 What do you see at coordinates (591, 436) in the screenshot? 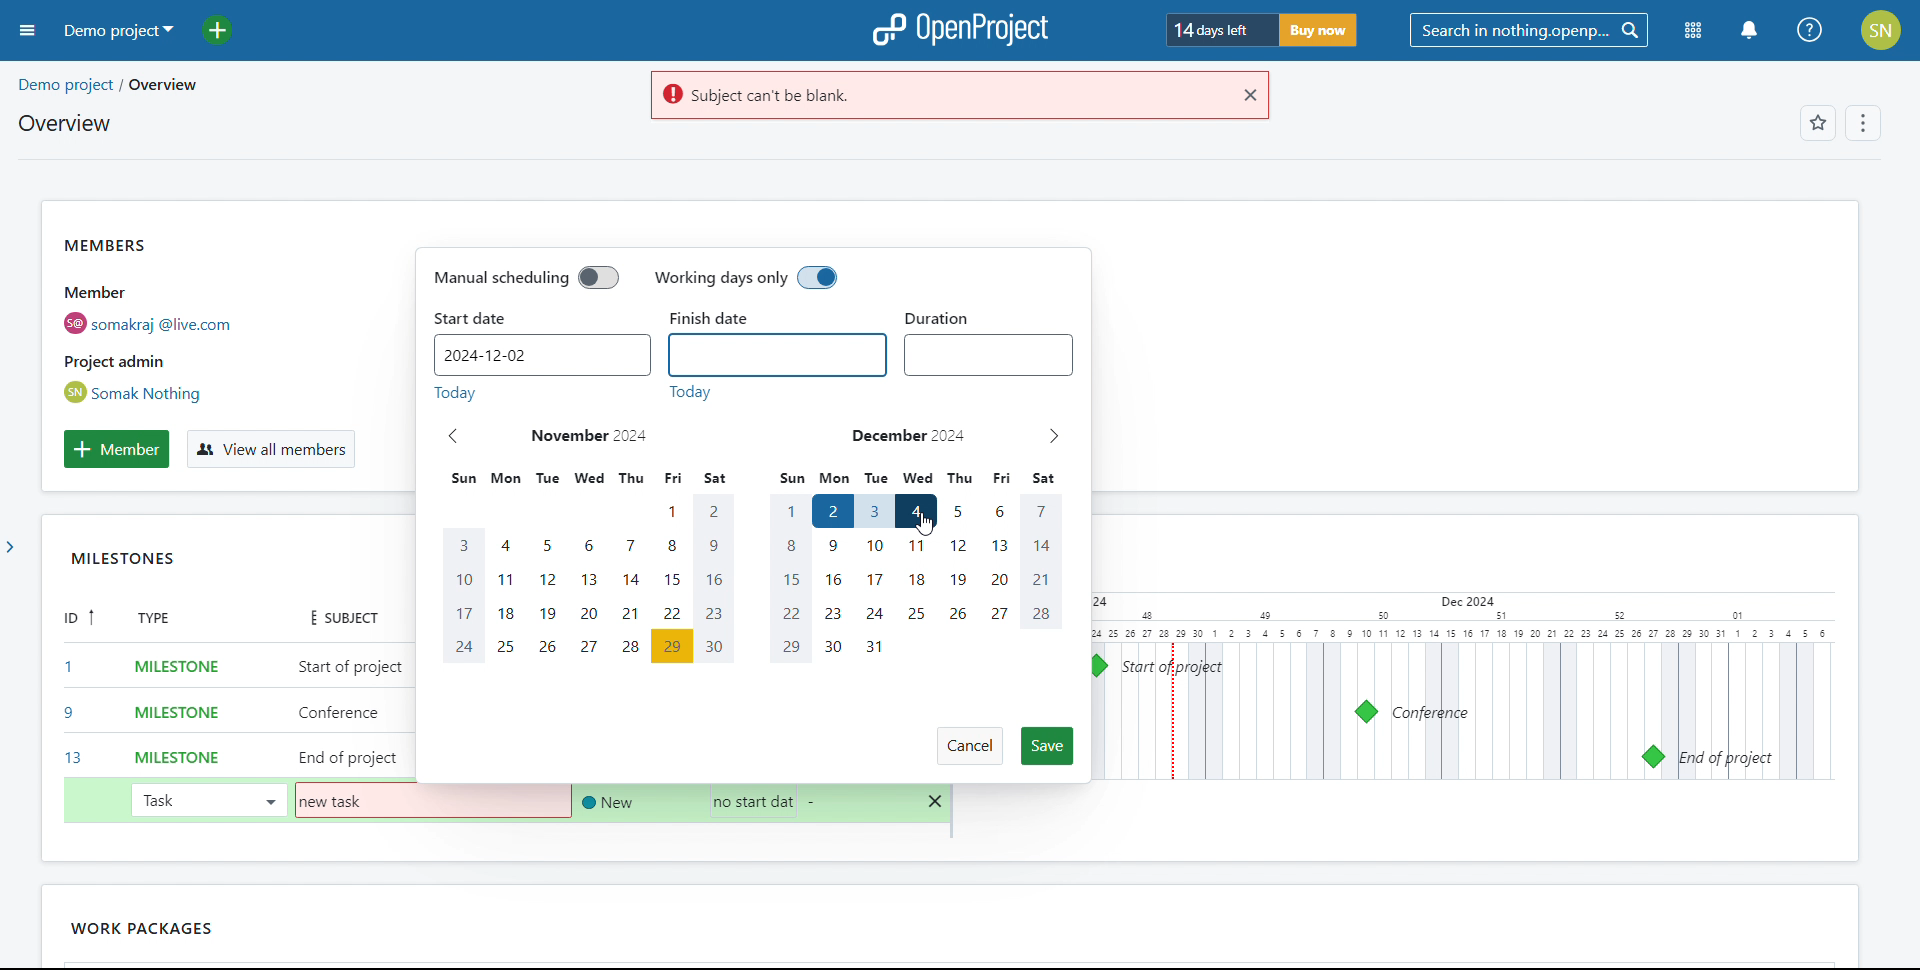
I see `november 2024` at bounding box center [591, 436].